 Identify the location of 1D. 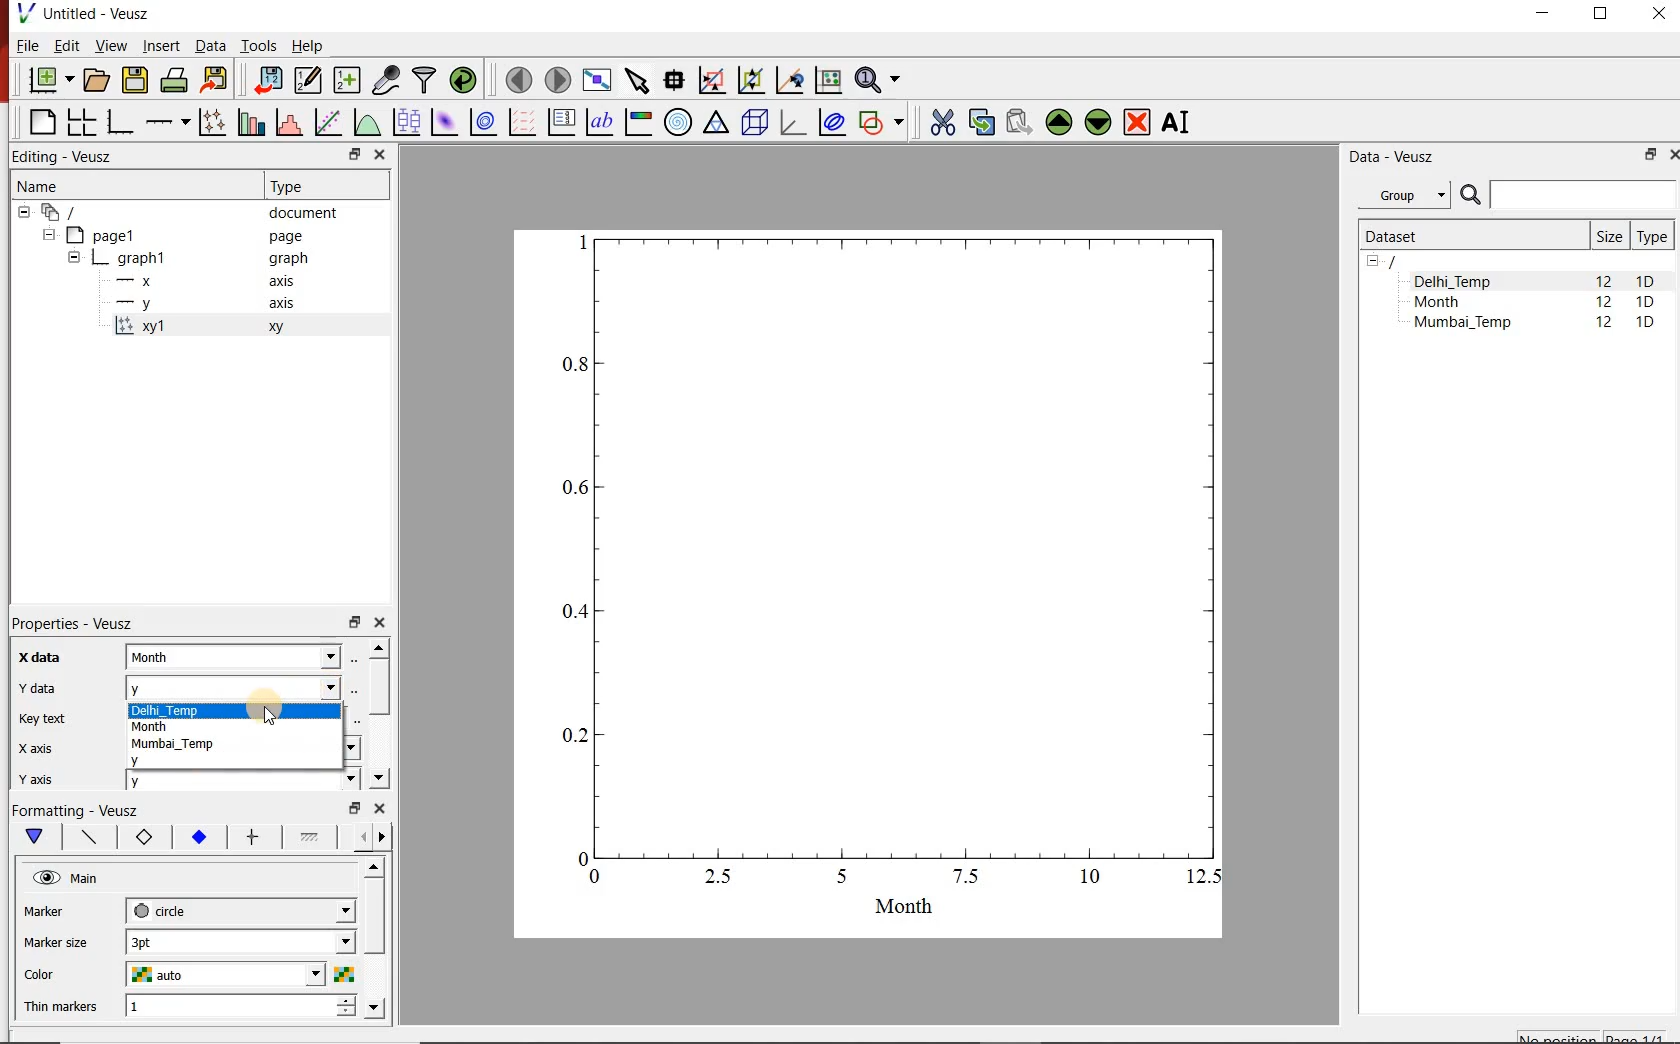
(1646, 281).